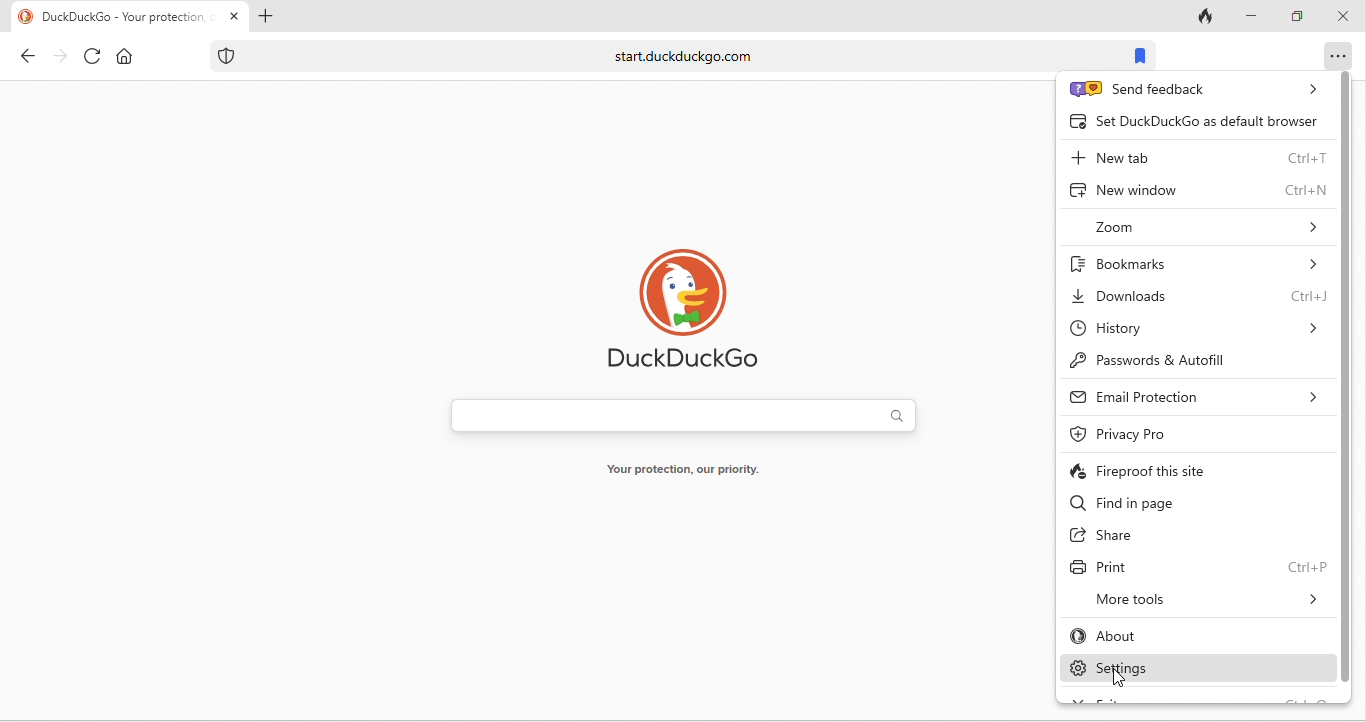 The width and height of the screenshot is (1366, 722). What do you see at coordinates (1174, 636) in the screenshot?
I see `about` at bounding box center [1174, 636].